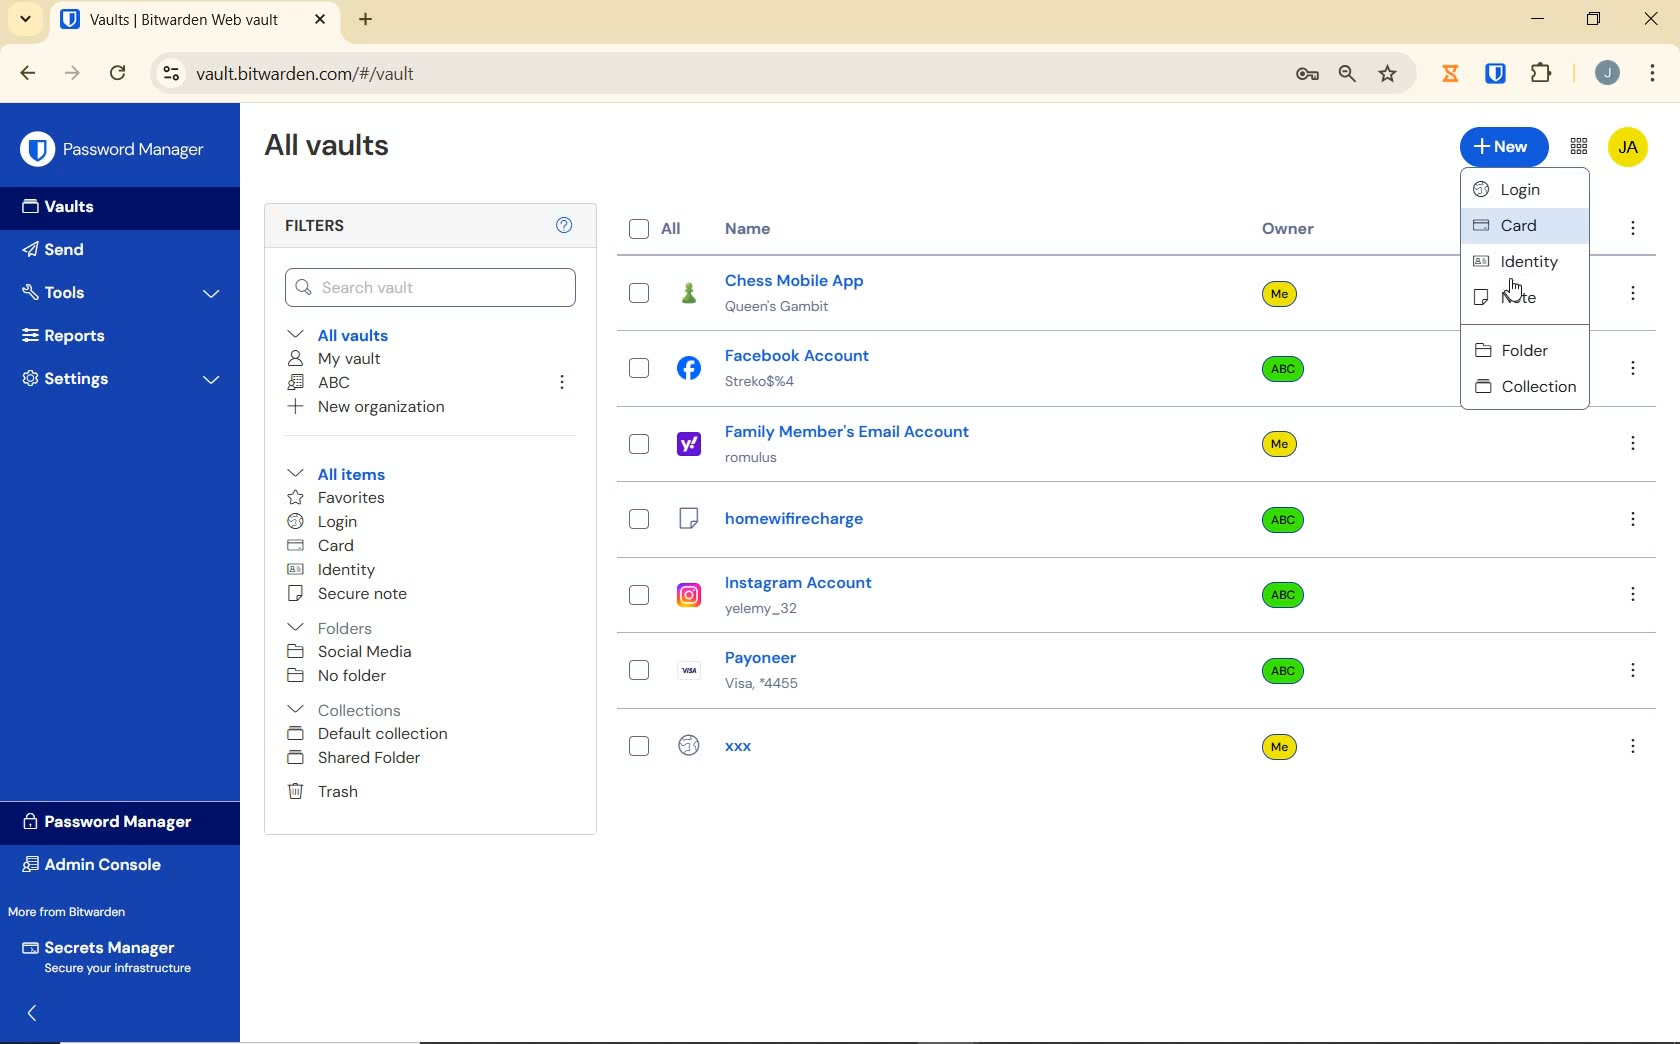  Describe the element at coordinates (365, 596) in the screenshot. I see `secure note` at that location.